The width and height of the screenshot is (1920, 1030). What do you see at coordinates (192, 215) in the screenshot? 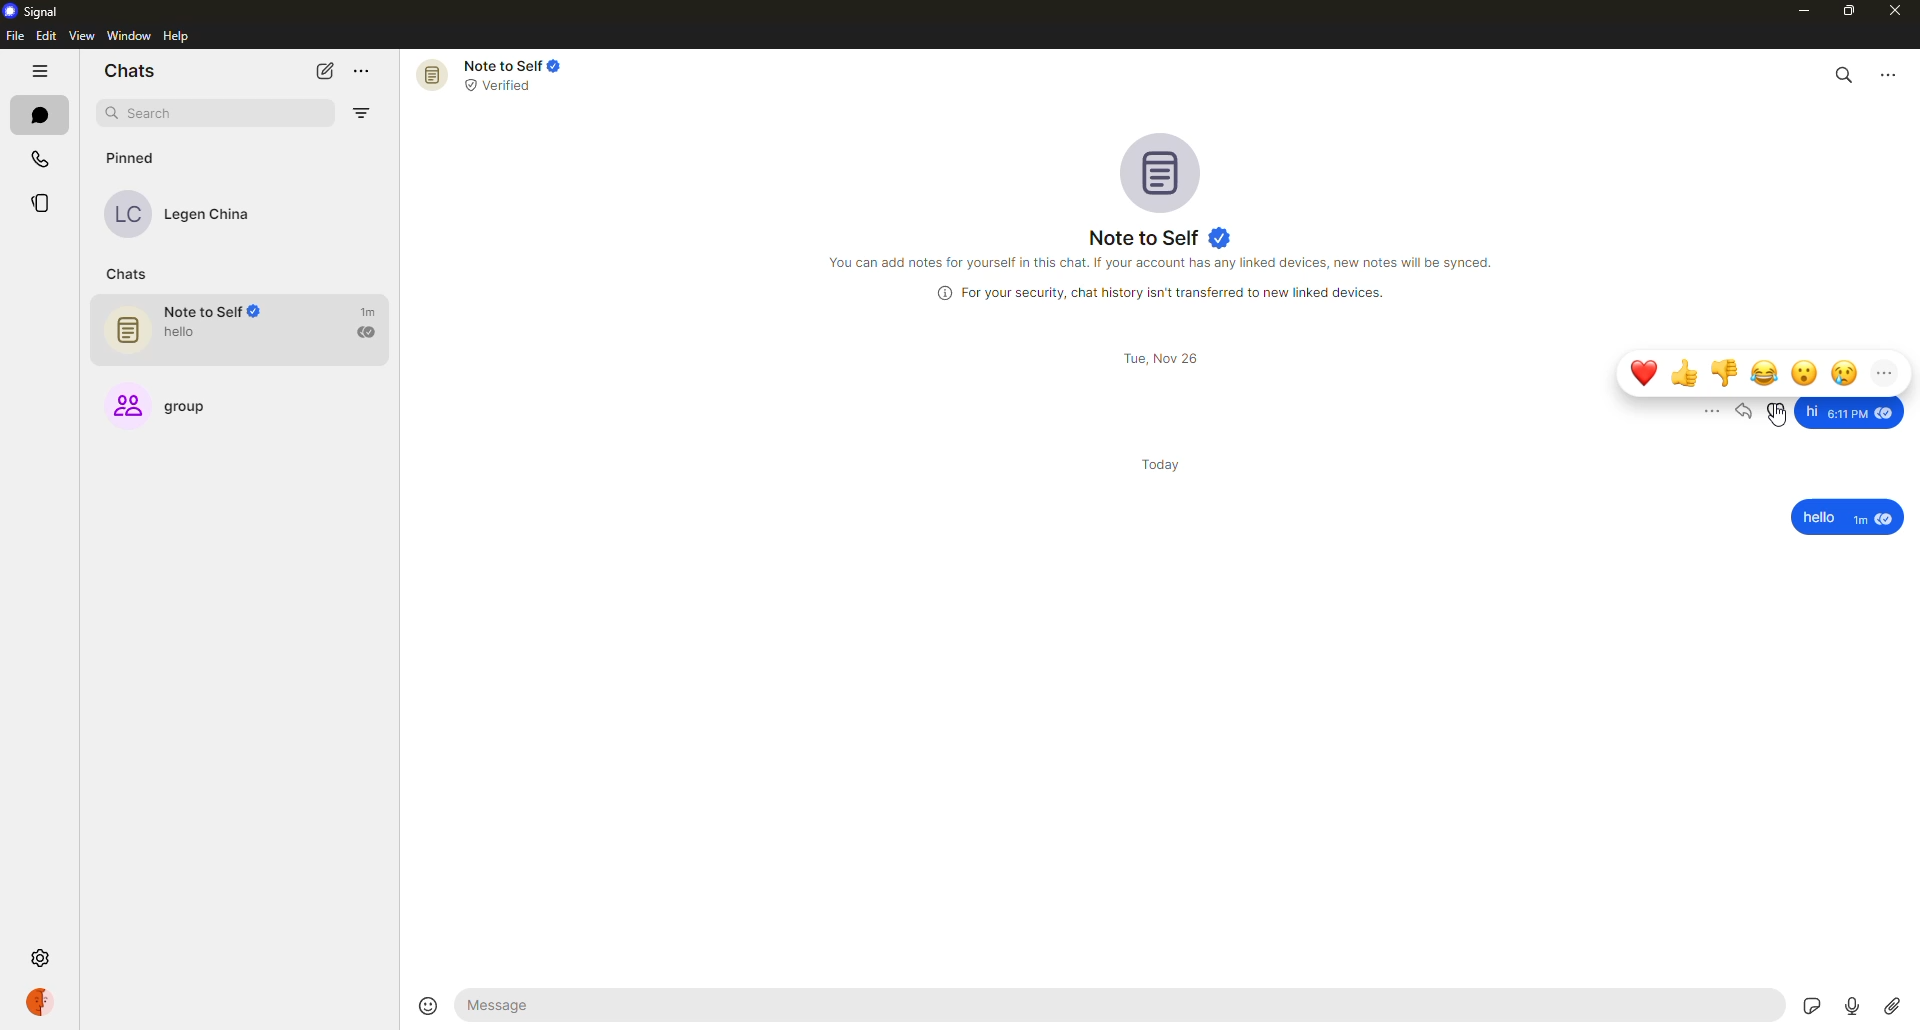
I see `contact` at bounding box center [192, 215].